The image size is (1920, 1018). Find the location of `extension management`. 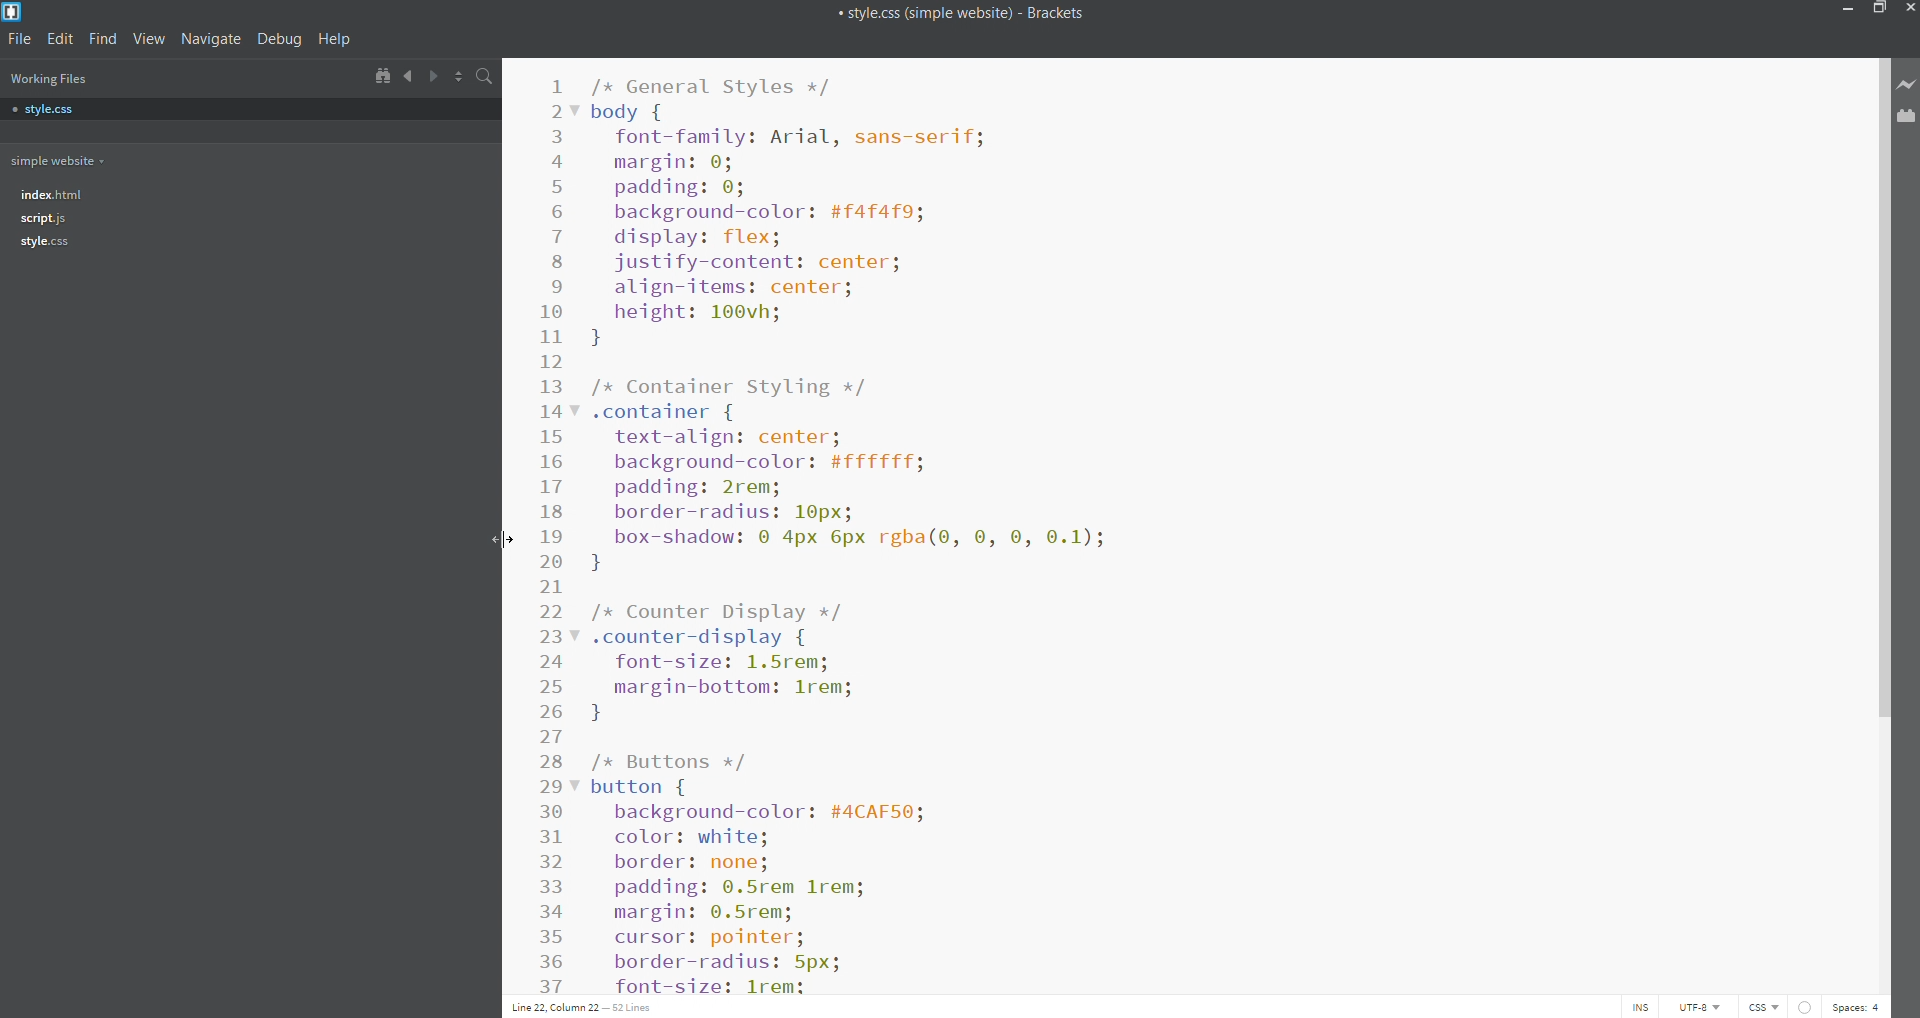

extension management is located at coordinates (1908, 119).